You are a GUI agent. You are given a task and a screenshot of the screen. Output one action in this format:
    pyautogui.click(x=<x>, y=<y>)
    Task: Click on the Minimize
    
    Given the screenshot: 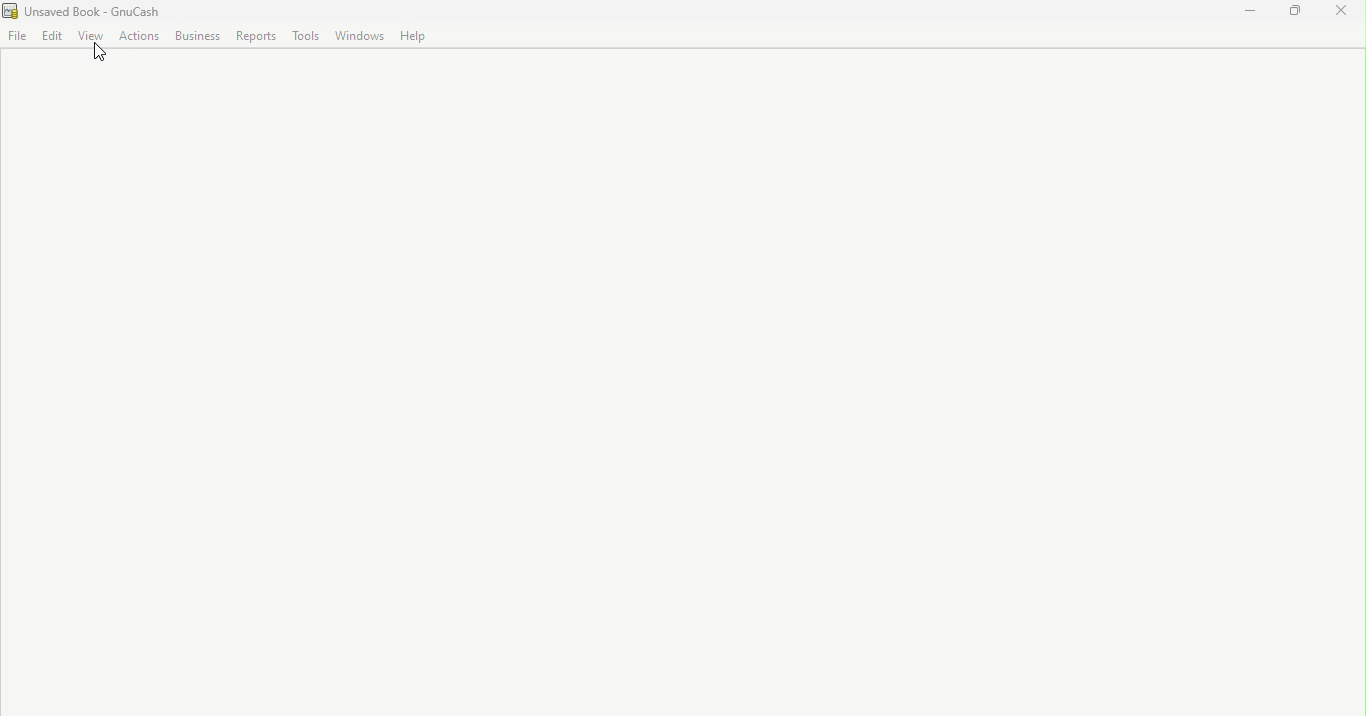 What is the action you would take?
    pyautogui.click(x=1257, y=11)
    